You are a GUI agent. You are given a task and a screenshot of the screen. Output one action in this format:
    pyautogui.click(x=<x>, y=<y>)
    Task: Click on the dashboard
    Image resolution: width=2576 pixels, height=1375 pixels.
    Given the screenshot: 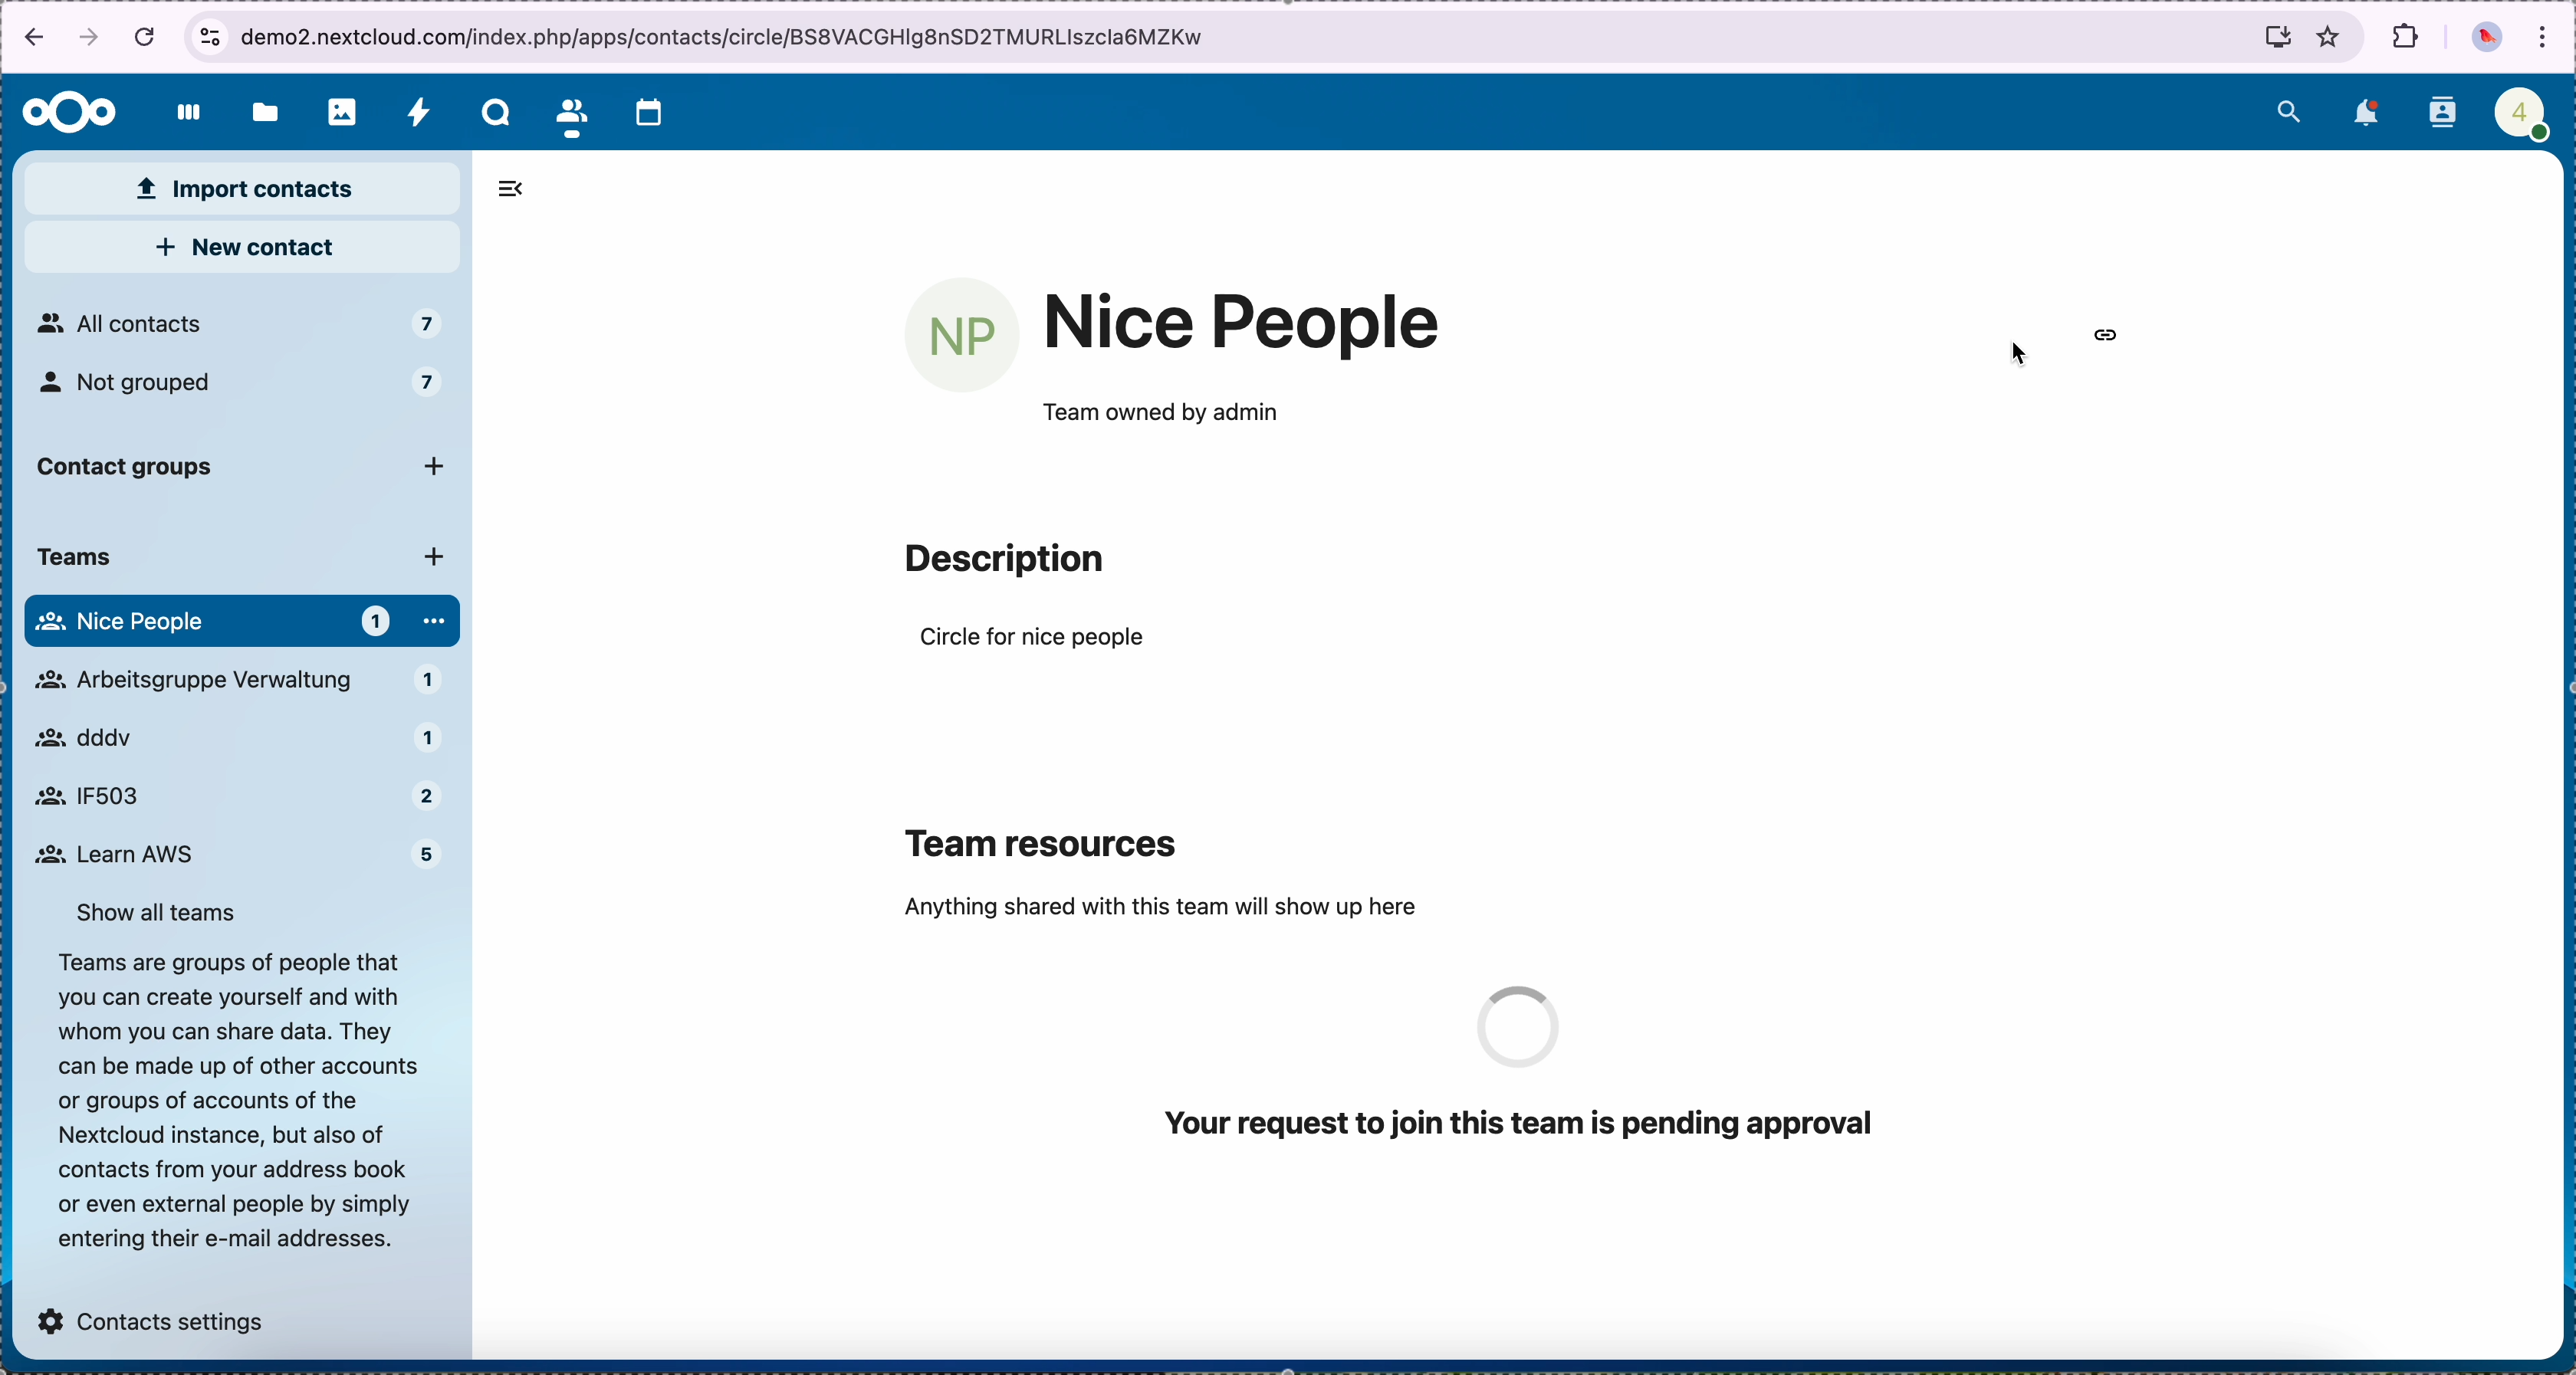 What is the action you would take?
    pyautogui.click(x=182, y=116)
    